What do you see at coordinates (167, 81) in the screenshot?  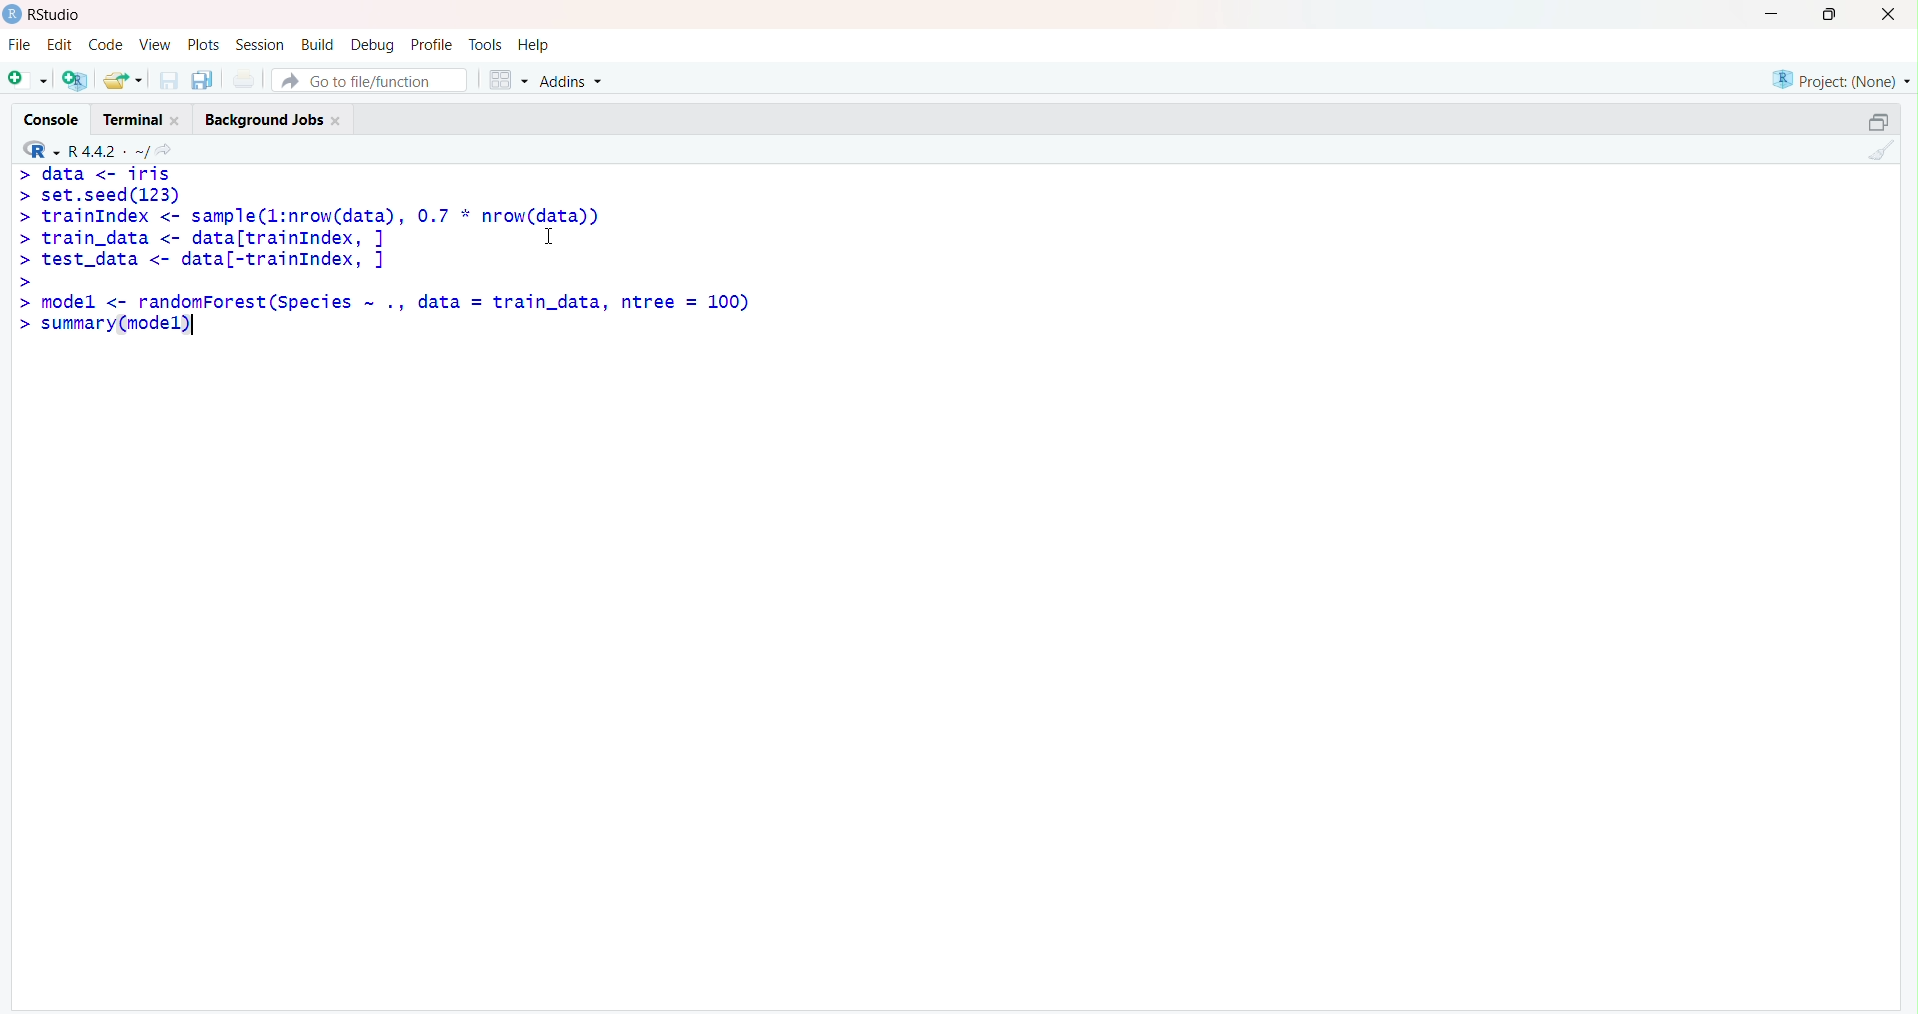 I see `Save current document (Ctrl + S)` at bounding box center [167, 81].